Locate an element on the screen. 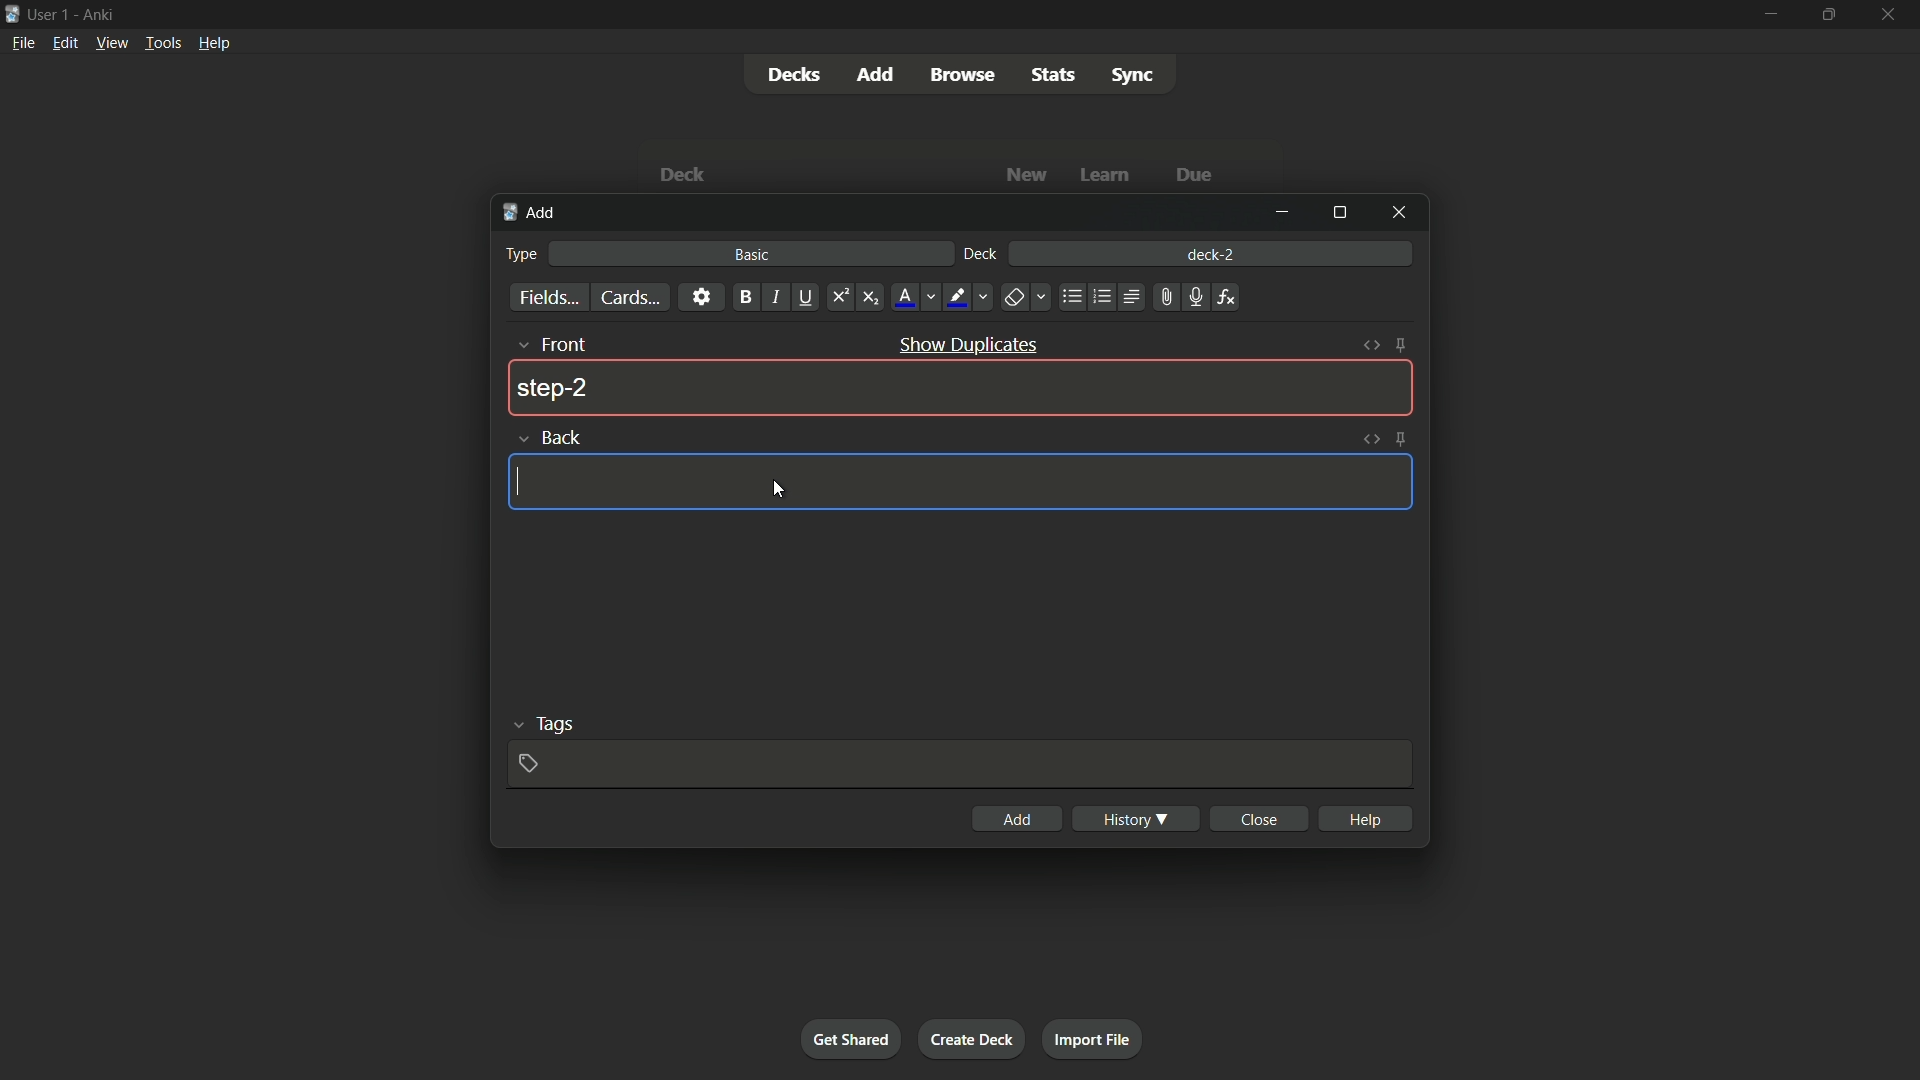 This screenshot has height=1080, width=1920. view menu is located at coordinates (111, 43).